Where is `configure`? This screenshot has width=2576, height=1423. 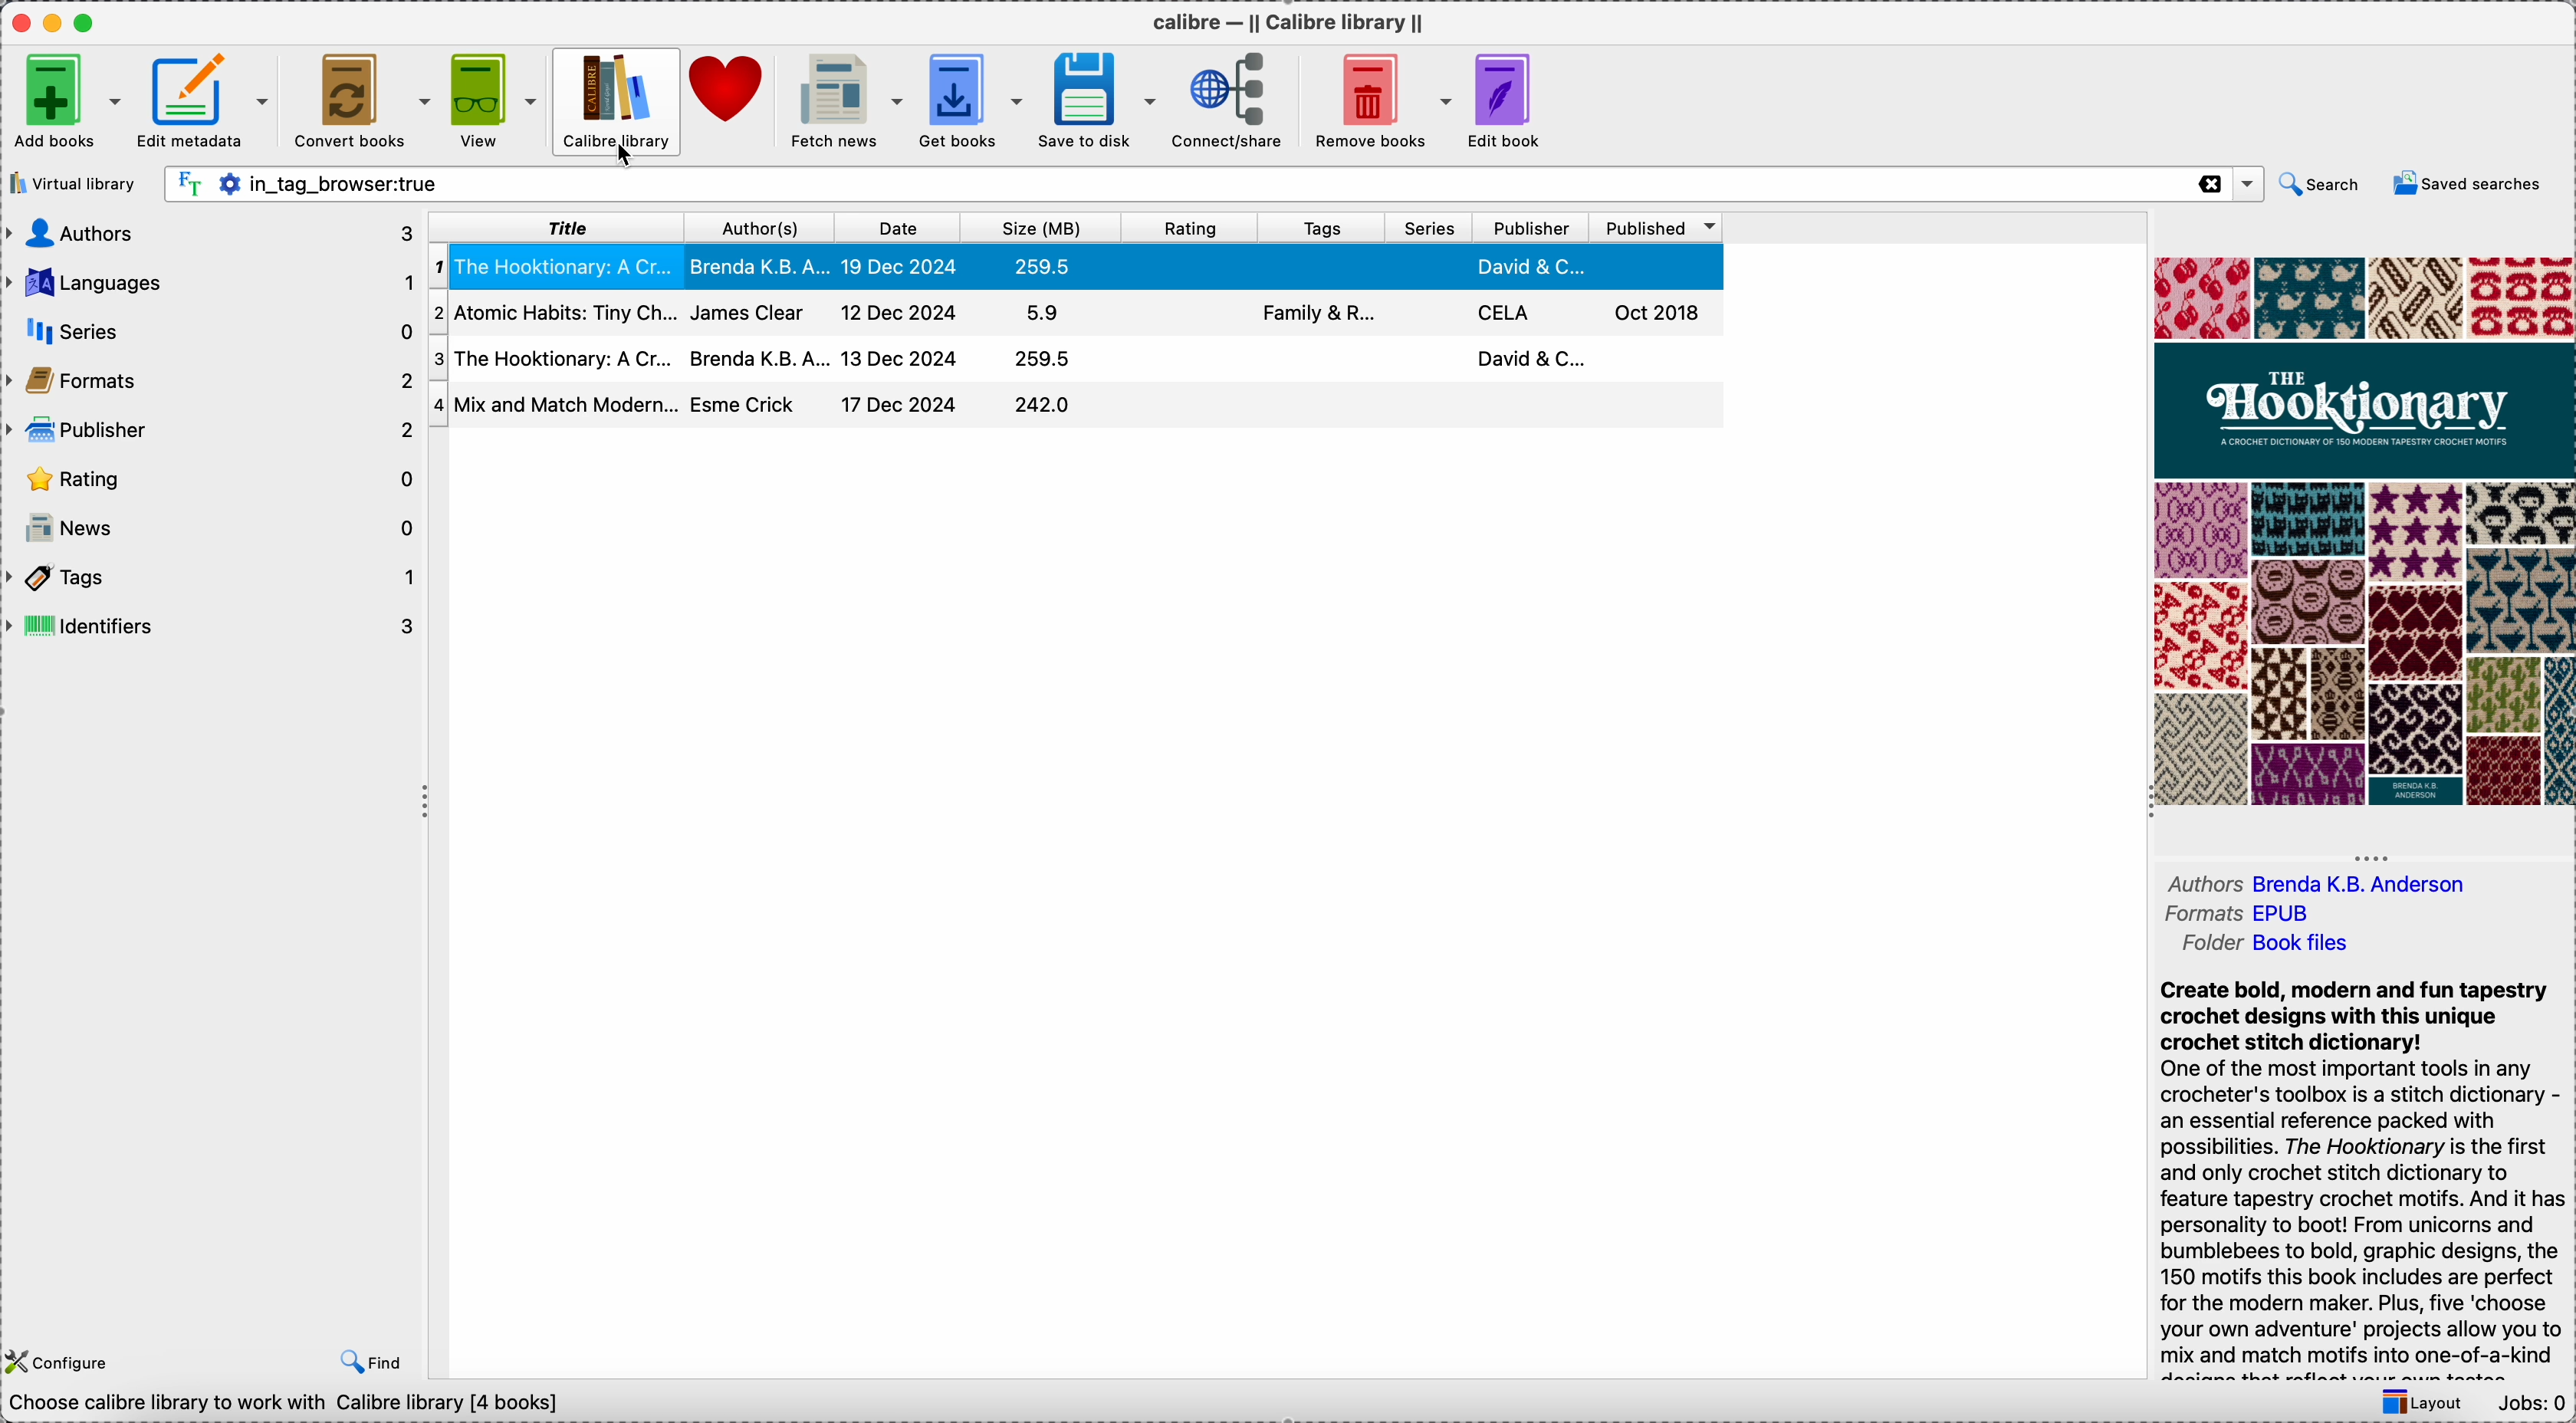
configure is located at coordinates (60, 1361).